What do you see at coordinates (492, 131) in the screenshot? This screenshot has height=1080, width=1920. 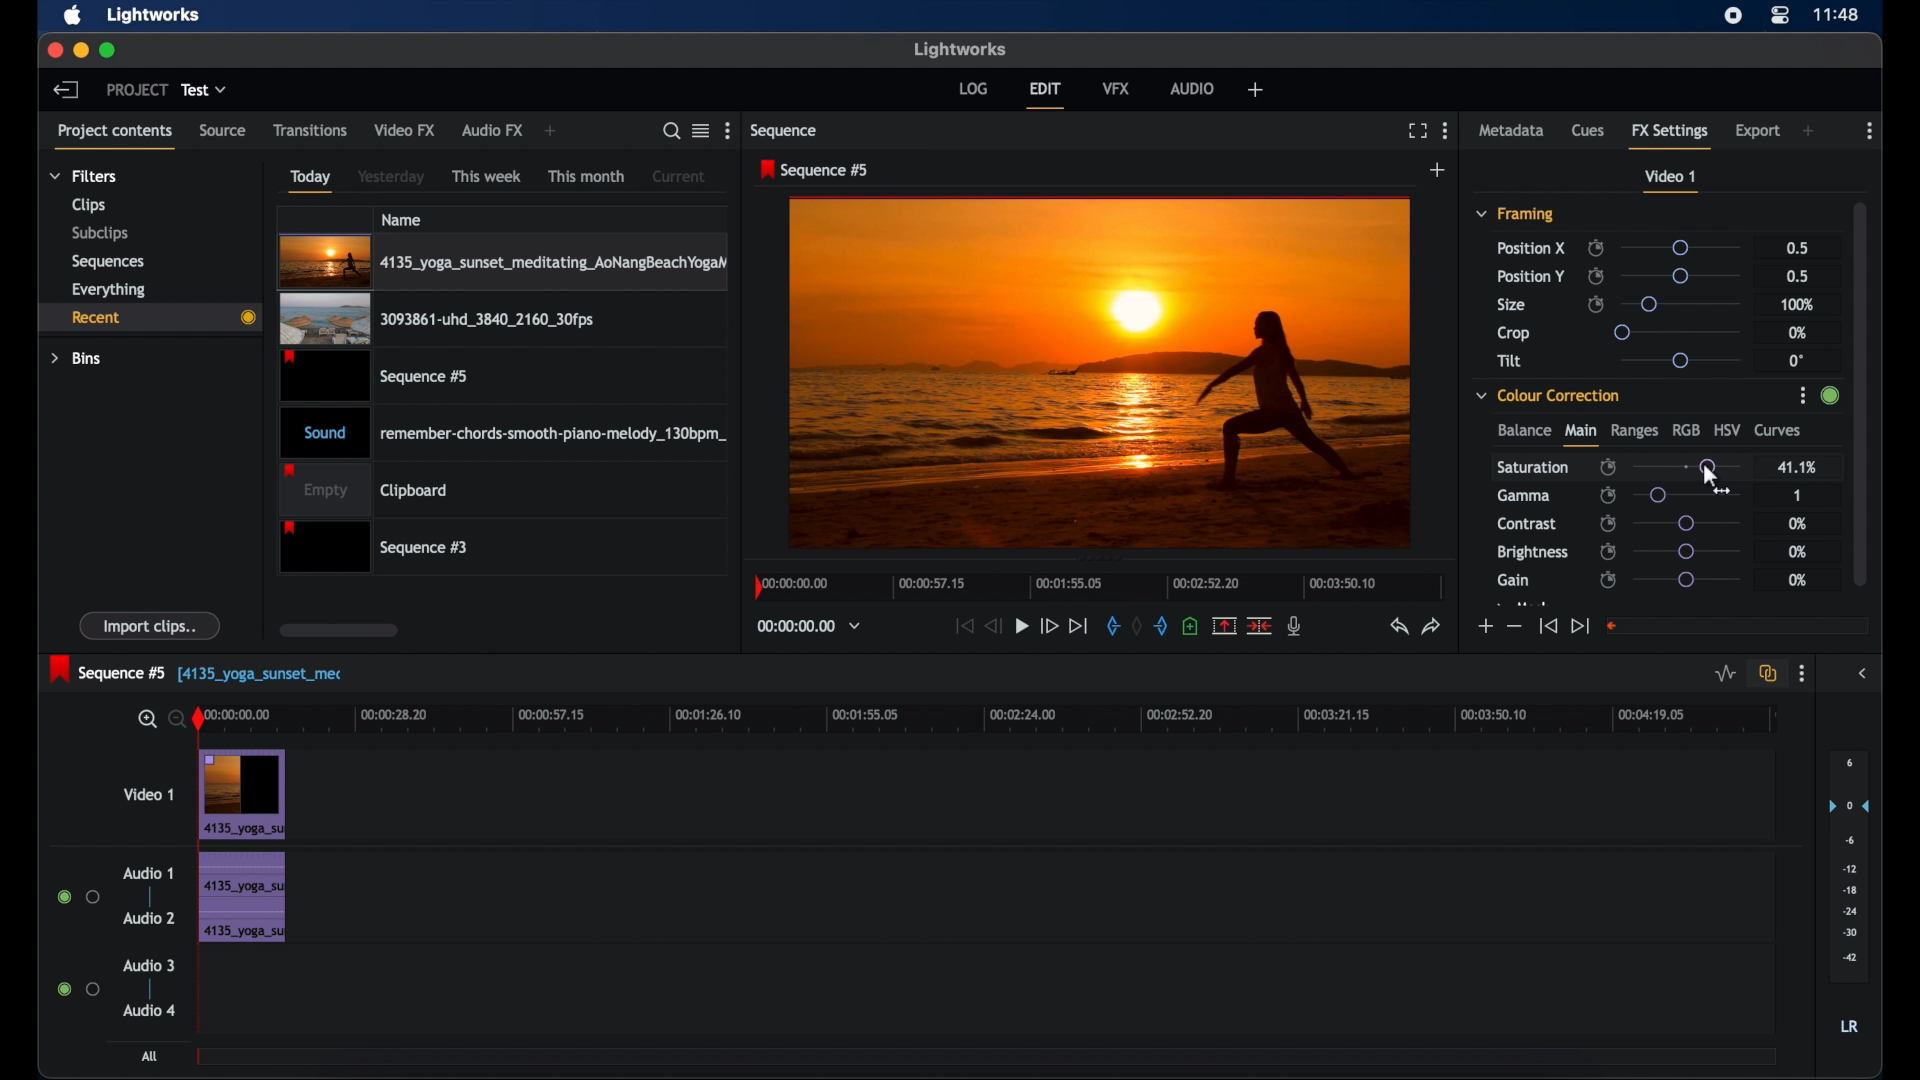 I see `audio fx` at bounding box center [492, 131].